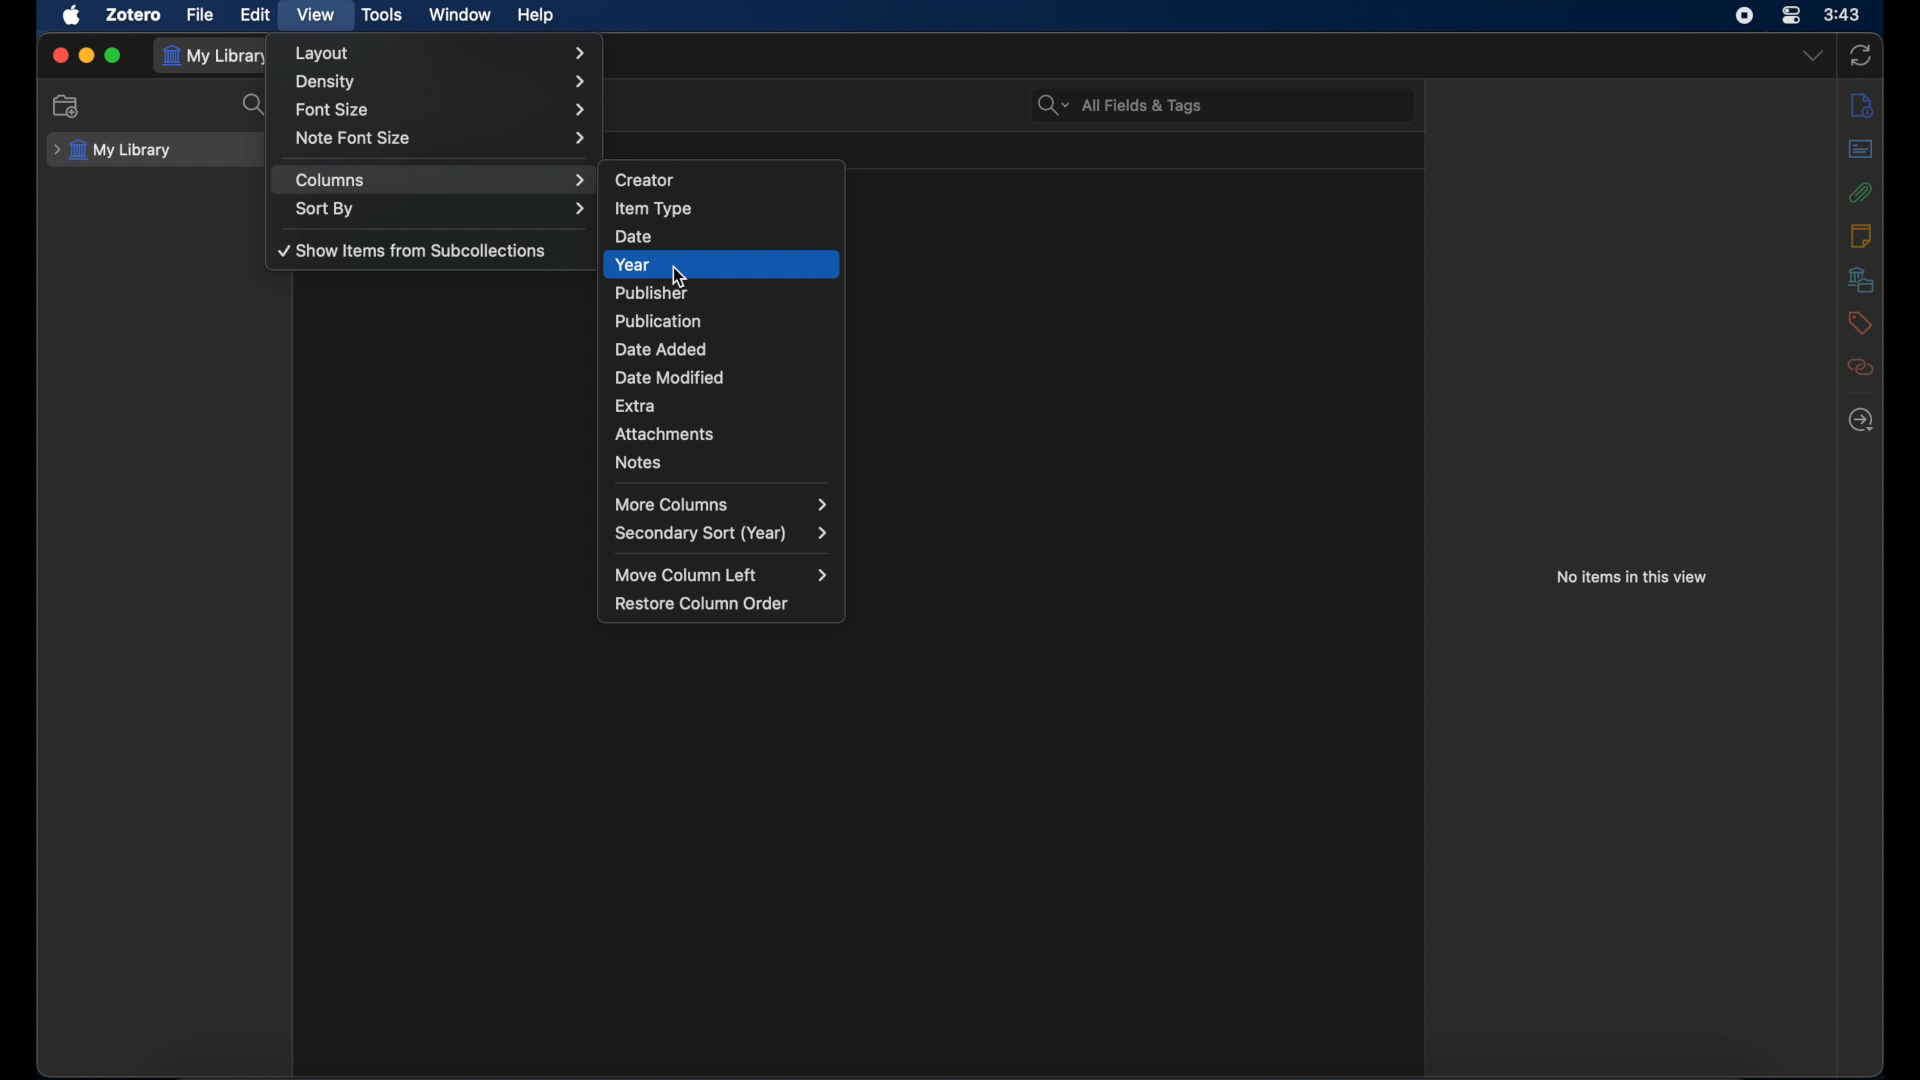 Image resolution: width=1920 pixels, height=1080 pixels. What do you see at coordinates (728, 180) in the screenshot?
I see `creator` at bounding box center [728, 180].